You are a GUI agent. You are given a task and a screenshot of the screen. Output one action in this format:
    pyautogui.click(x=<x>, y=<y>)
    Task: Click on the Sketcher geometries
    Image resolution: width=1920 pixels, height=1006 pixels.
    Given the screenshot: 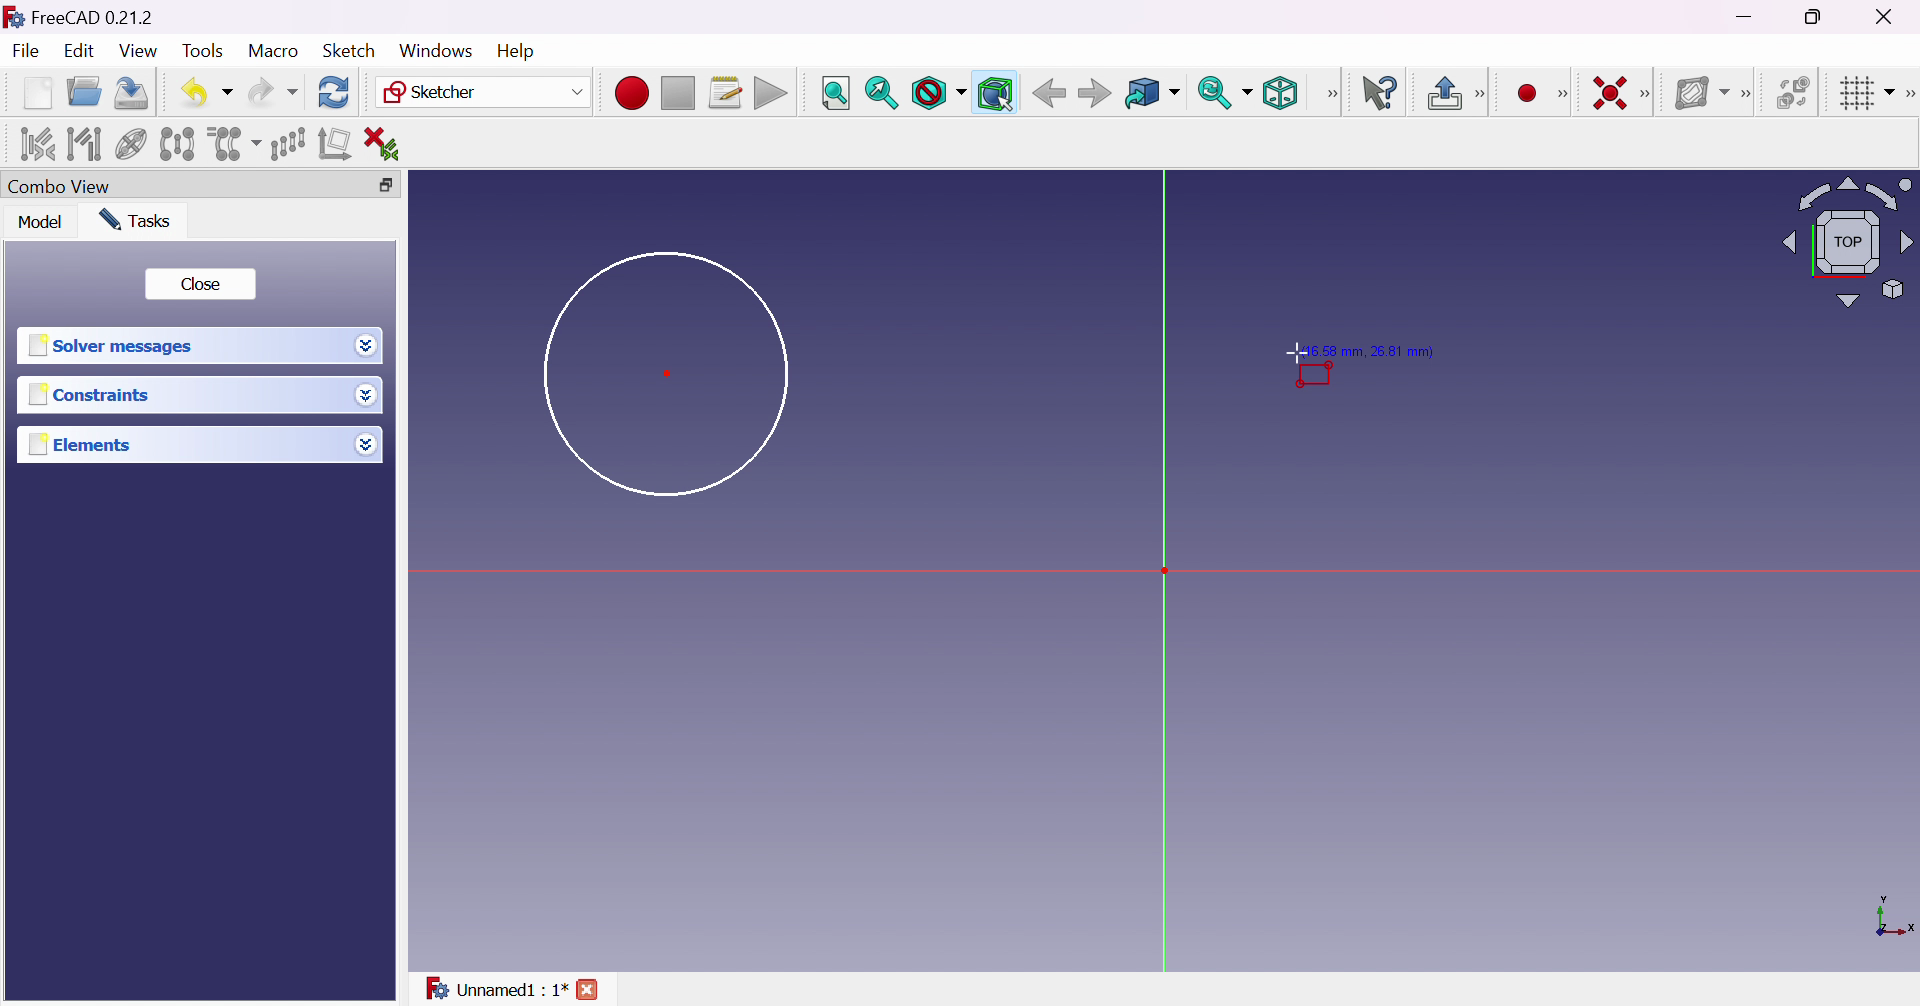 What is the action you would take?
    pyautogui.click(x=1562, y=95)
    